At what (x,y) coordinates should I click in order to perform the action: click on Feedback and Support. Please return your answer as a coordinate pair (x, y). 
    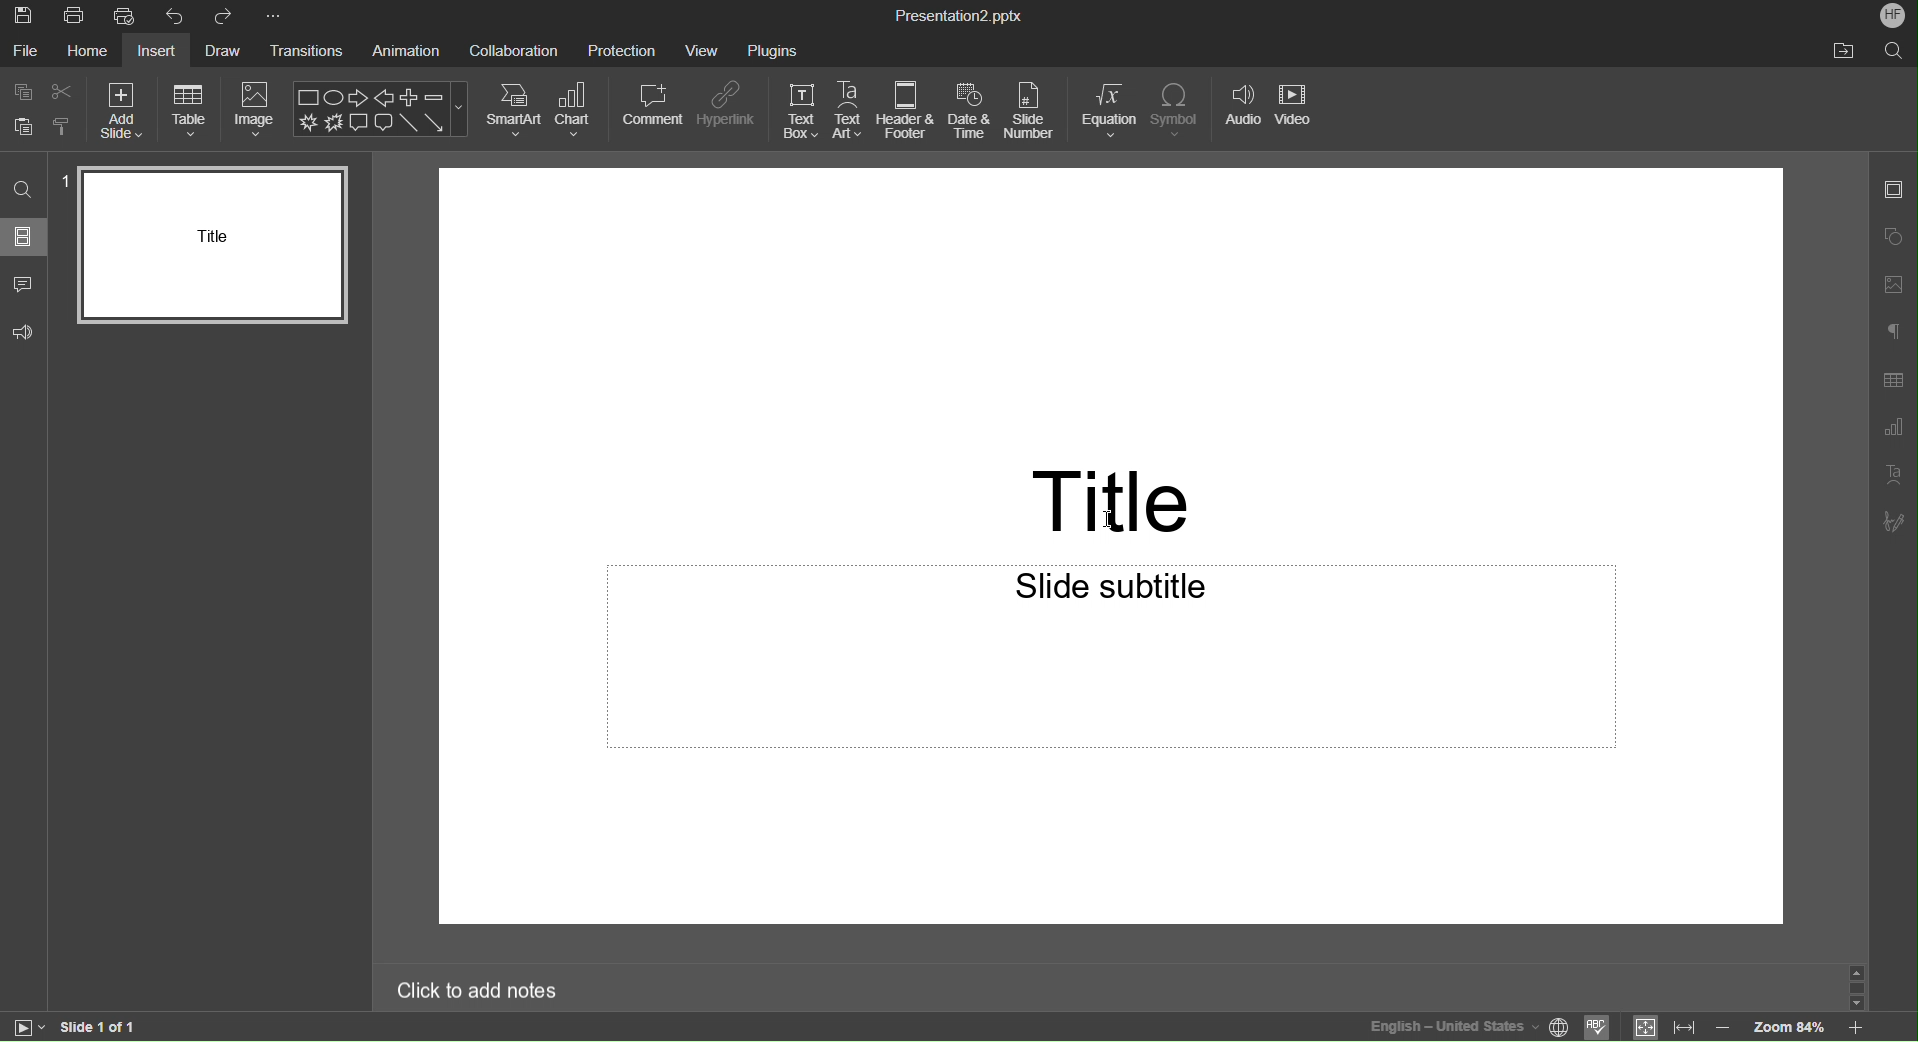
    Looking at the image, I should click on (25, 333).